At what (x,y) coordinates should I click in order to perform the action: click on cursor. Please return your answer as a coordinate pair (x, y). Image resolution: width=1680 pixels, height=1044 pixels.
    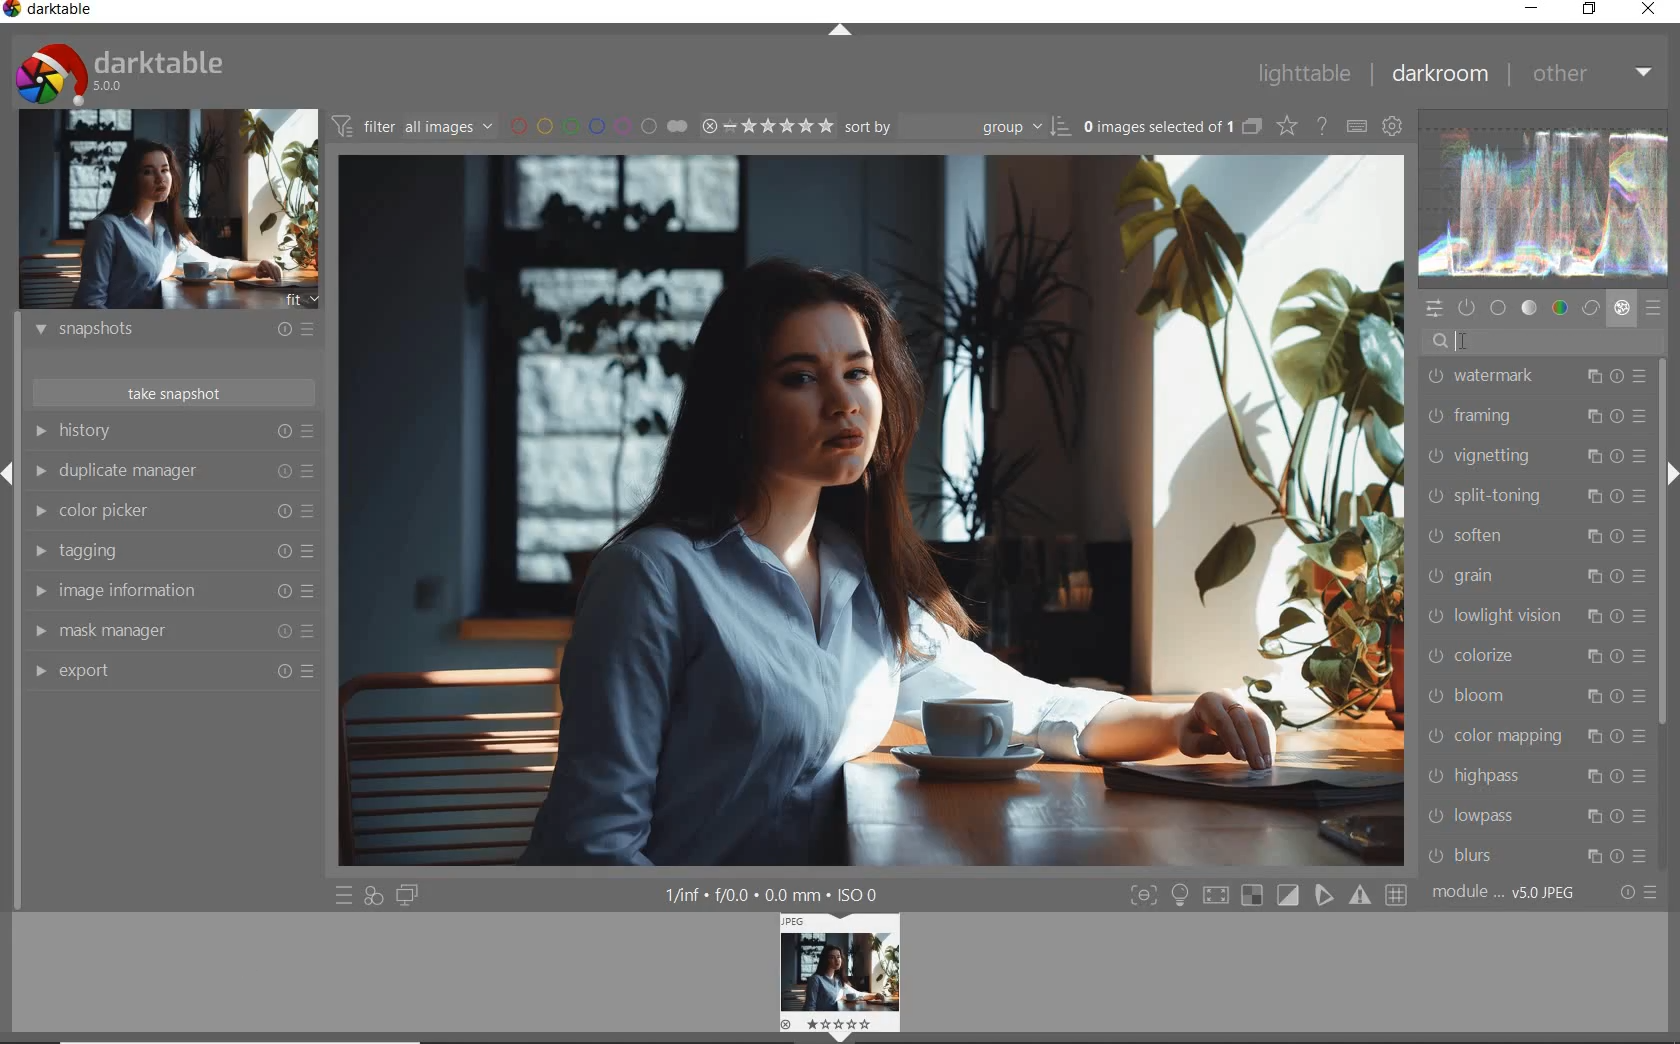
    Looking at the image, I should click on (1472, 338).